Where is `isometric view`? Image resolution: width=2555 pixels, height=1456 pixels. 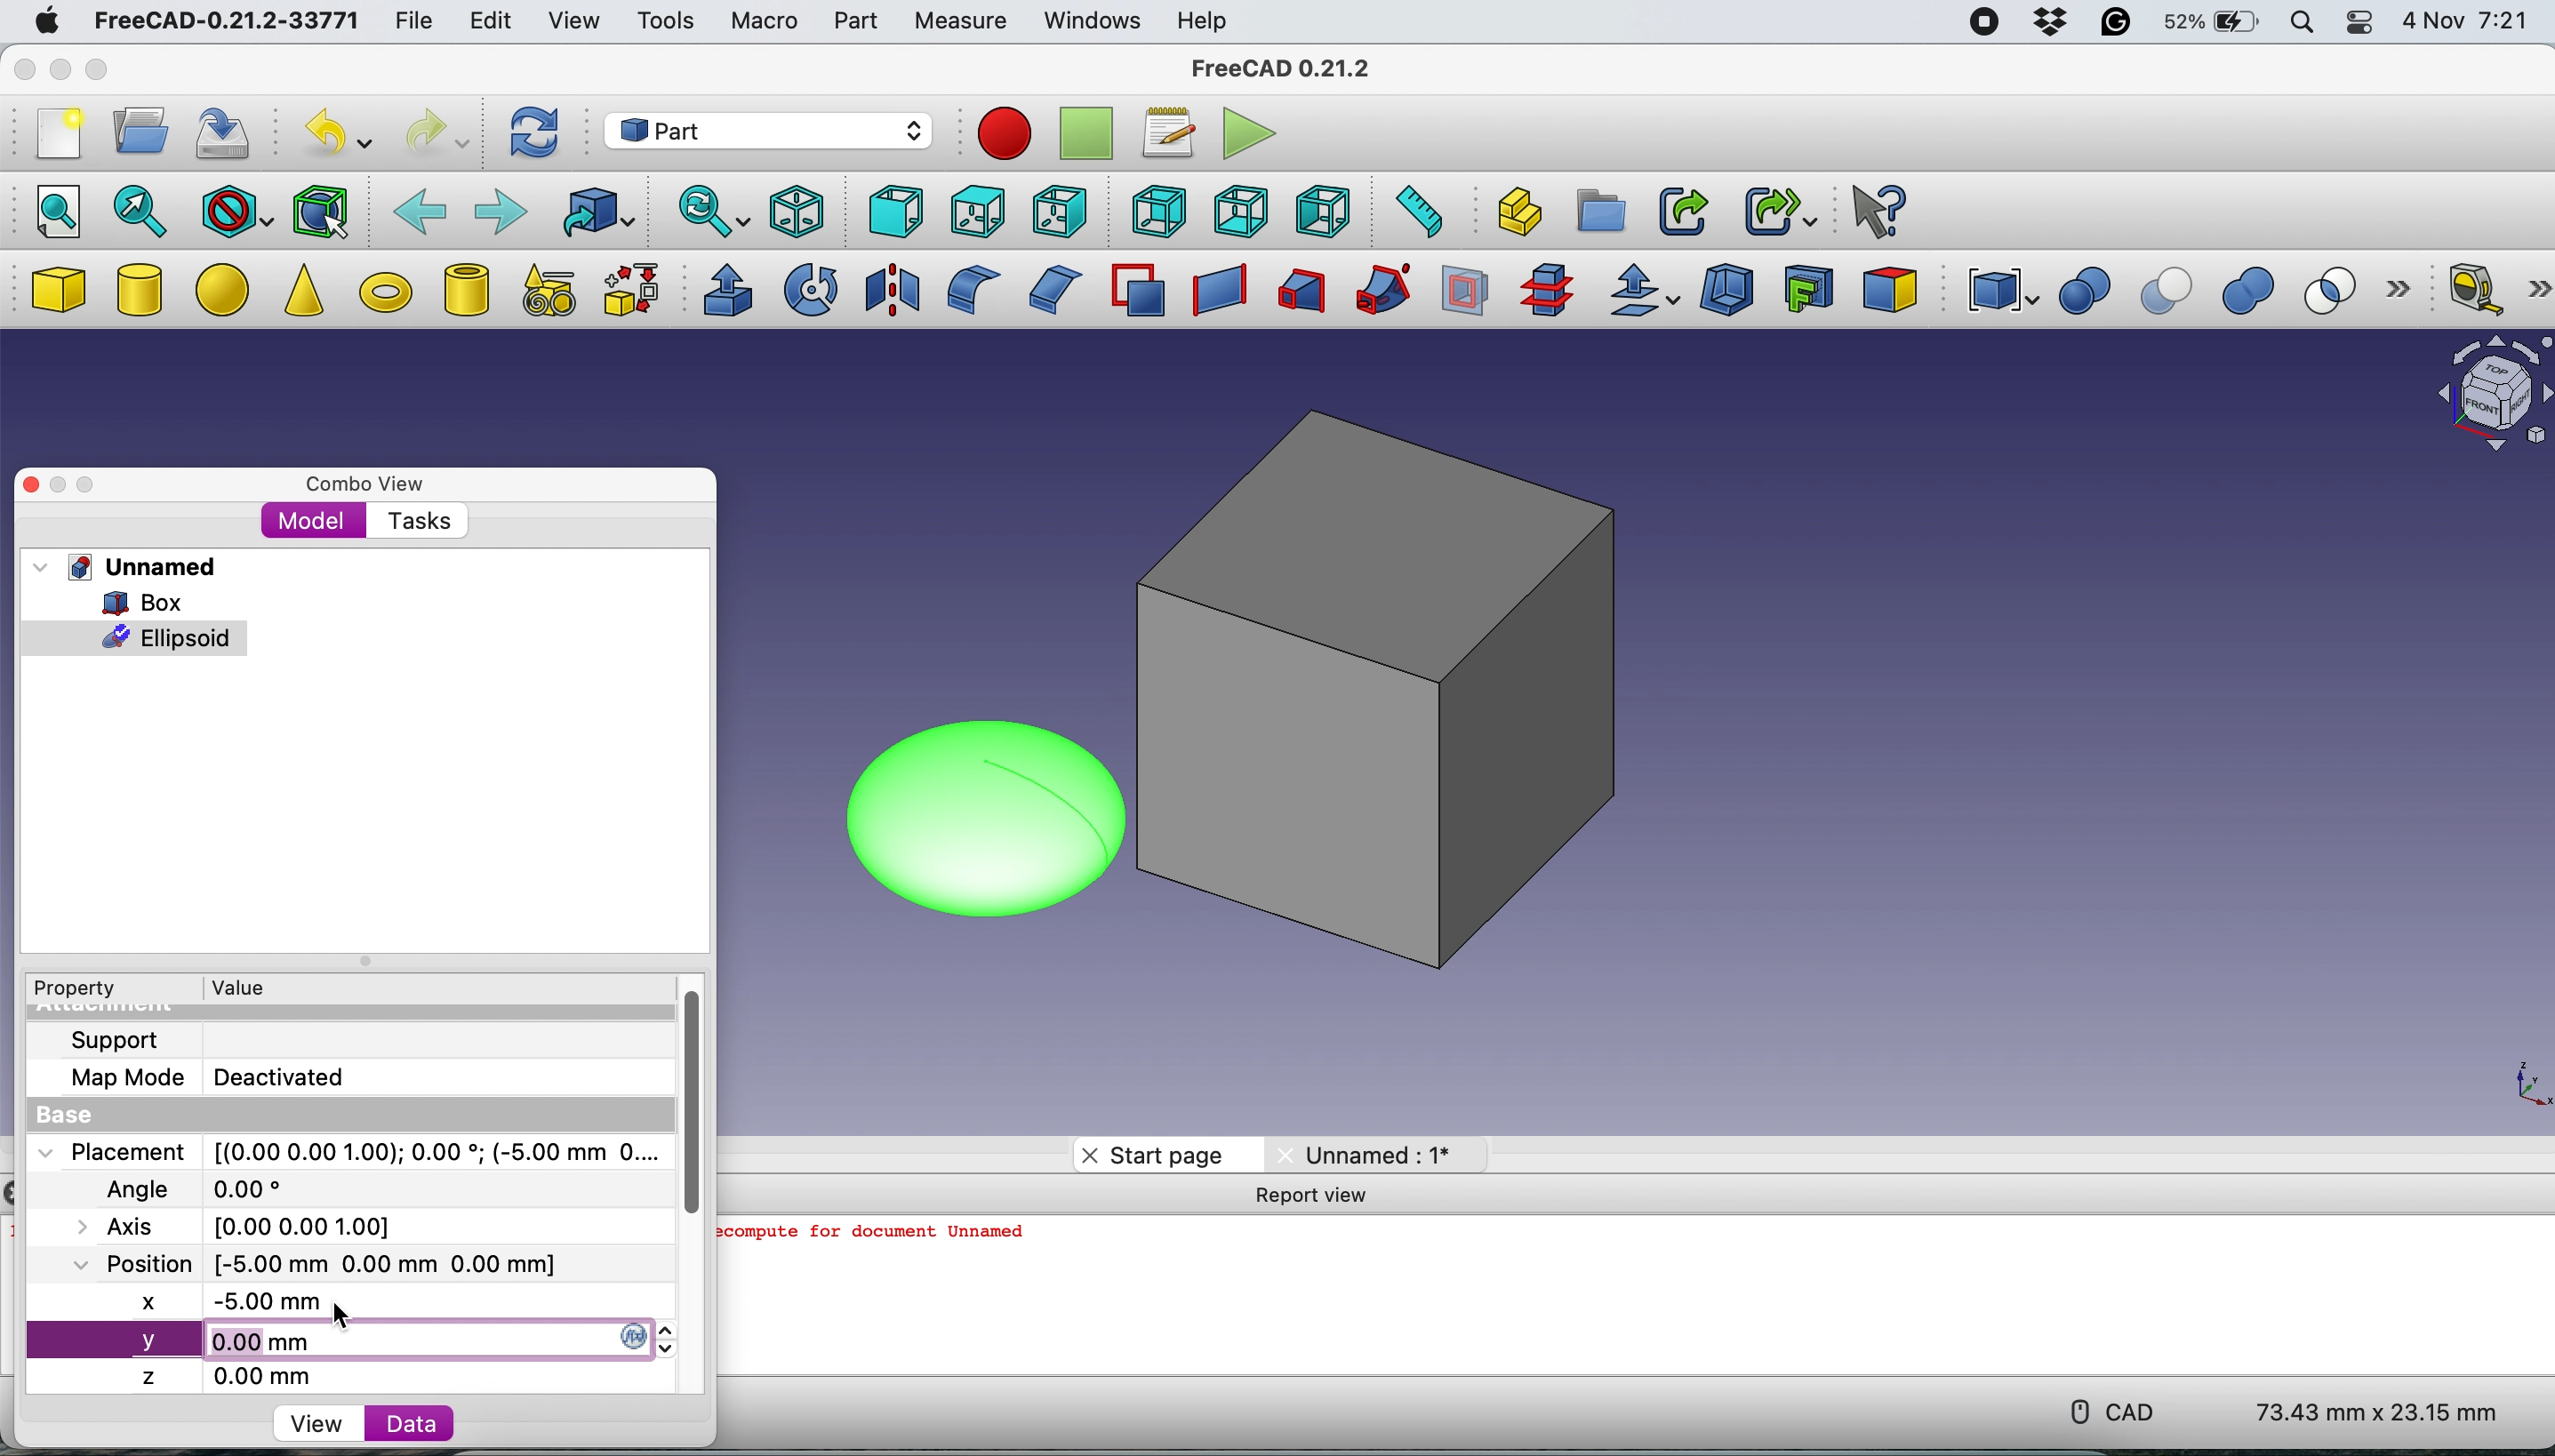
isometric view is located at coordinates (798, 211).